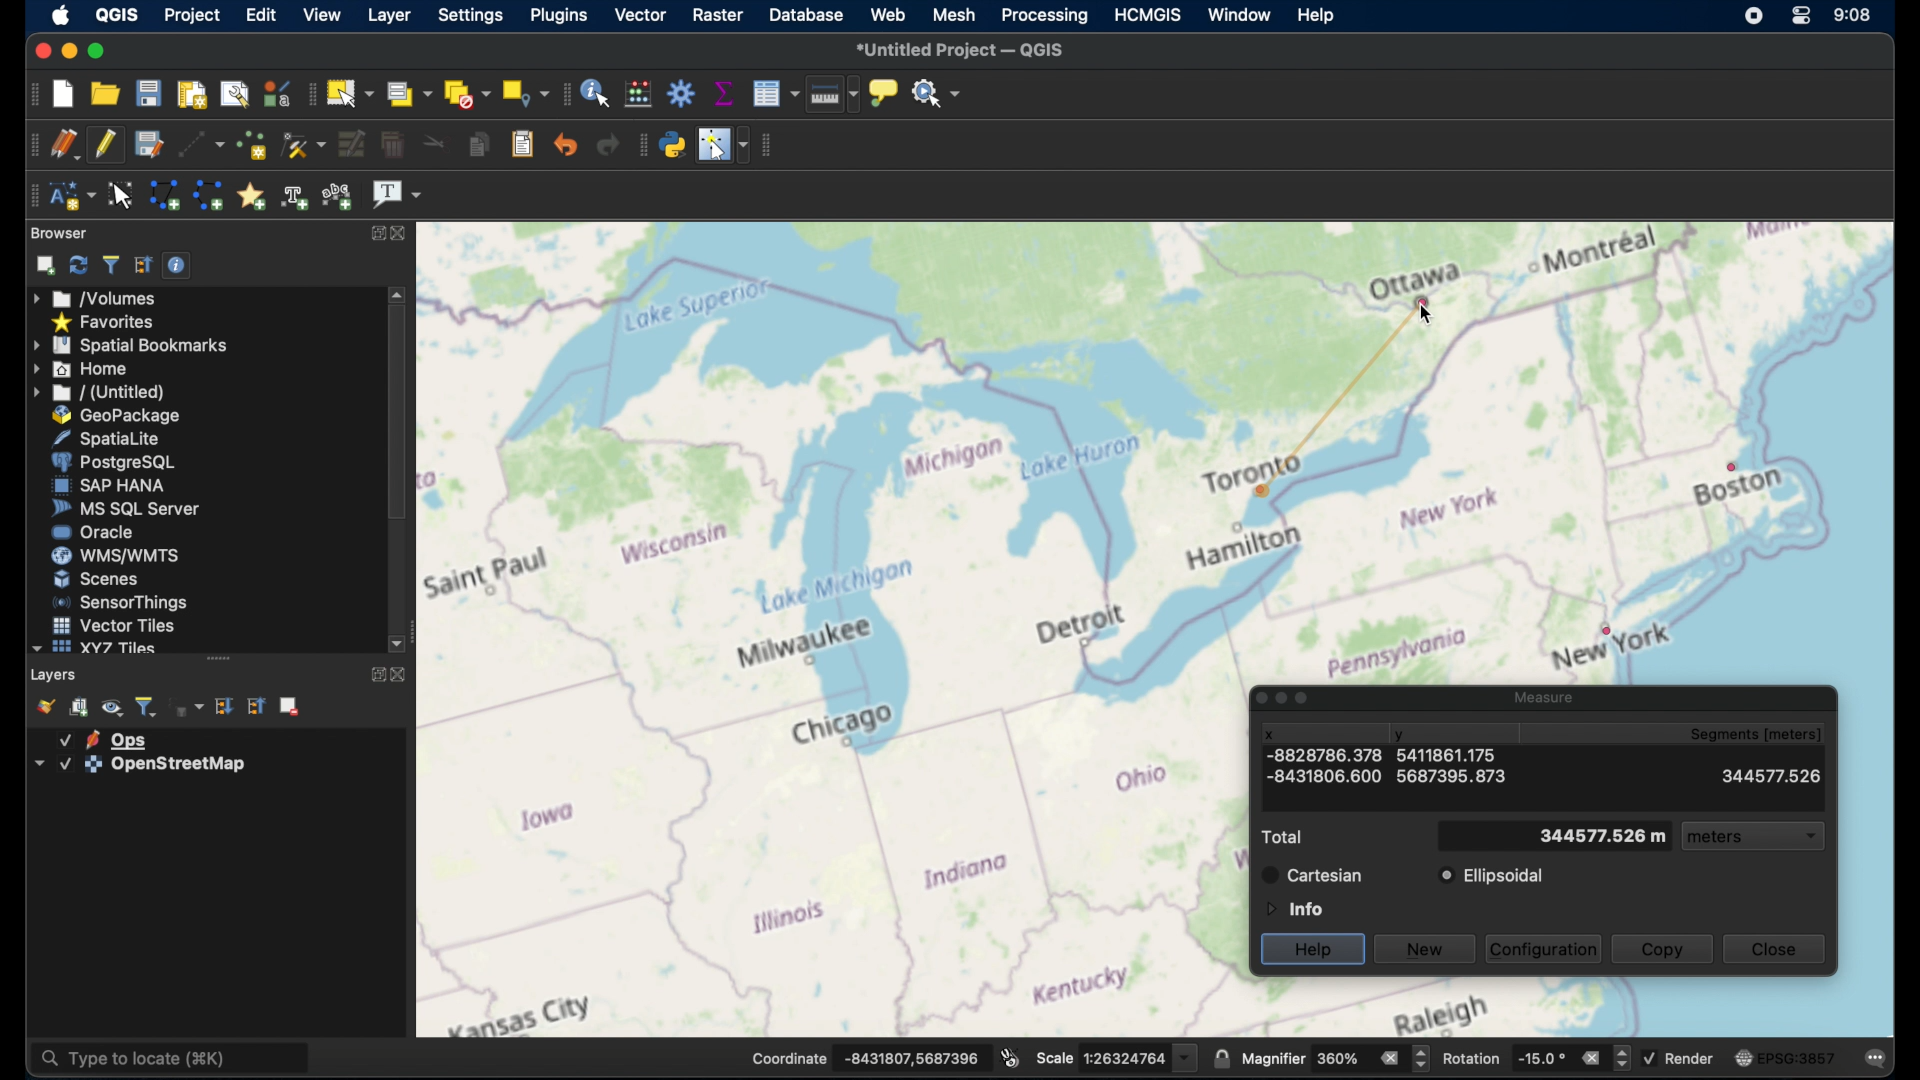 Image resolution: width=1920 pixels, height=1080 pixels. What do you see at coordinates (340, 195) in the screenshot?
I see `text annotation along line` at bounding box center [340, 195].